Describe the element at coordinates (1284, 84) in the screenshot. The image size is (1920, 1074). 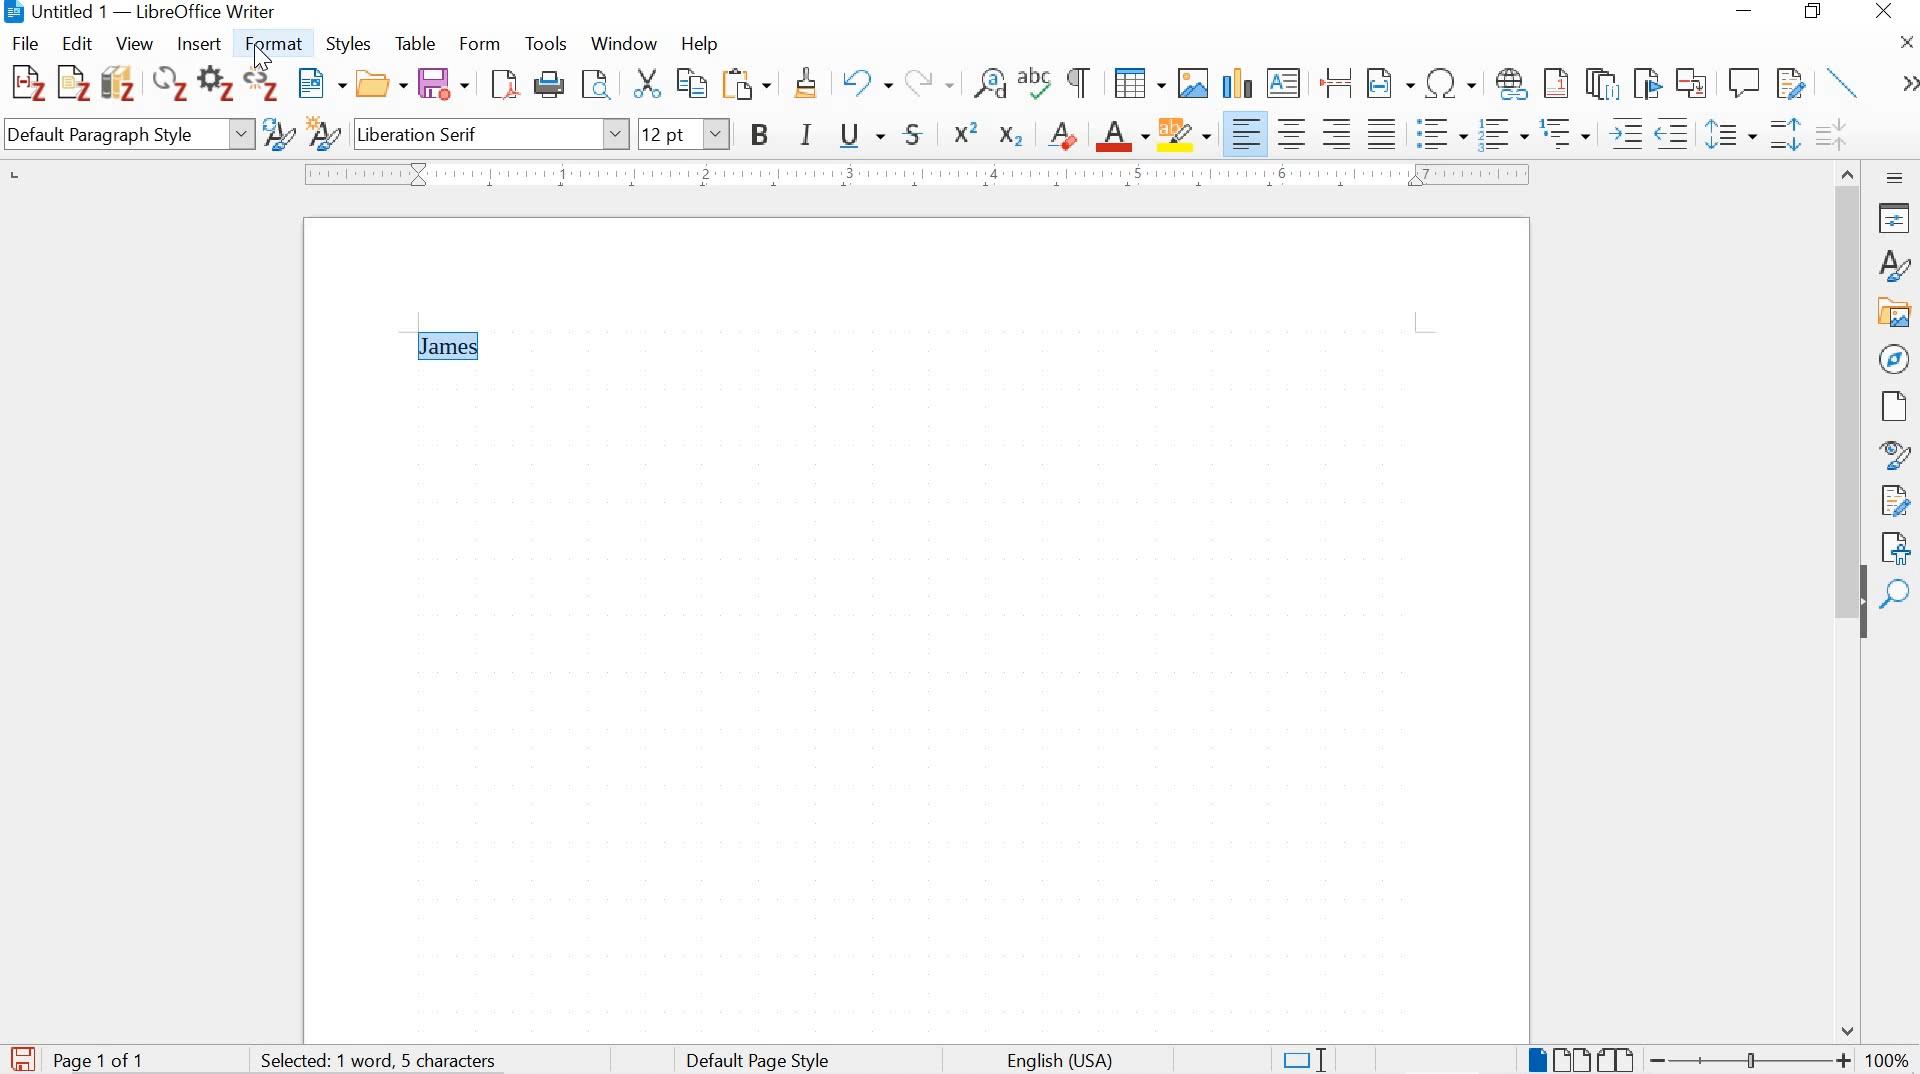
I see `insert text box` at that location.